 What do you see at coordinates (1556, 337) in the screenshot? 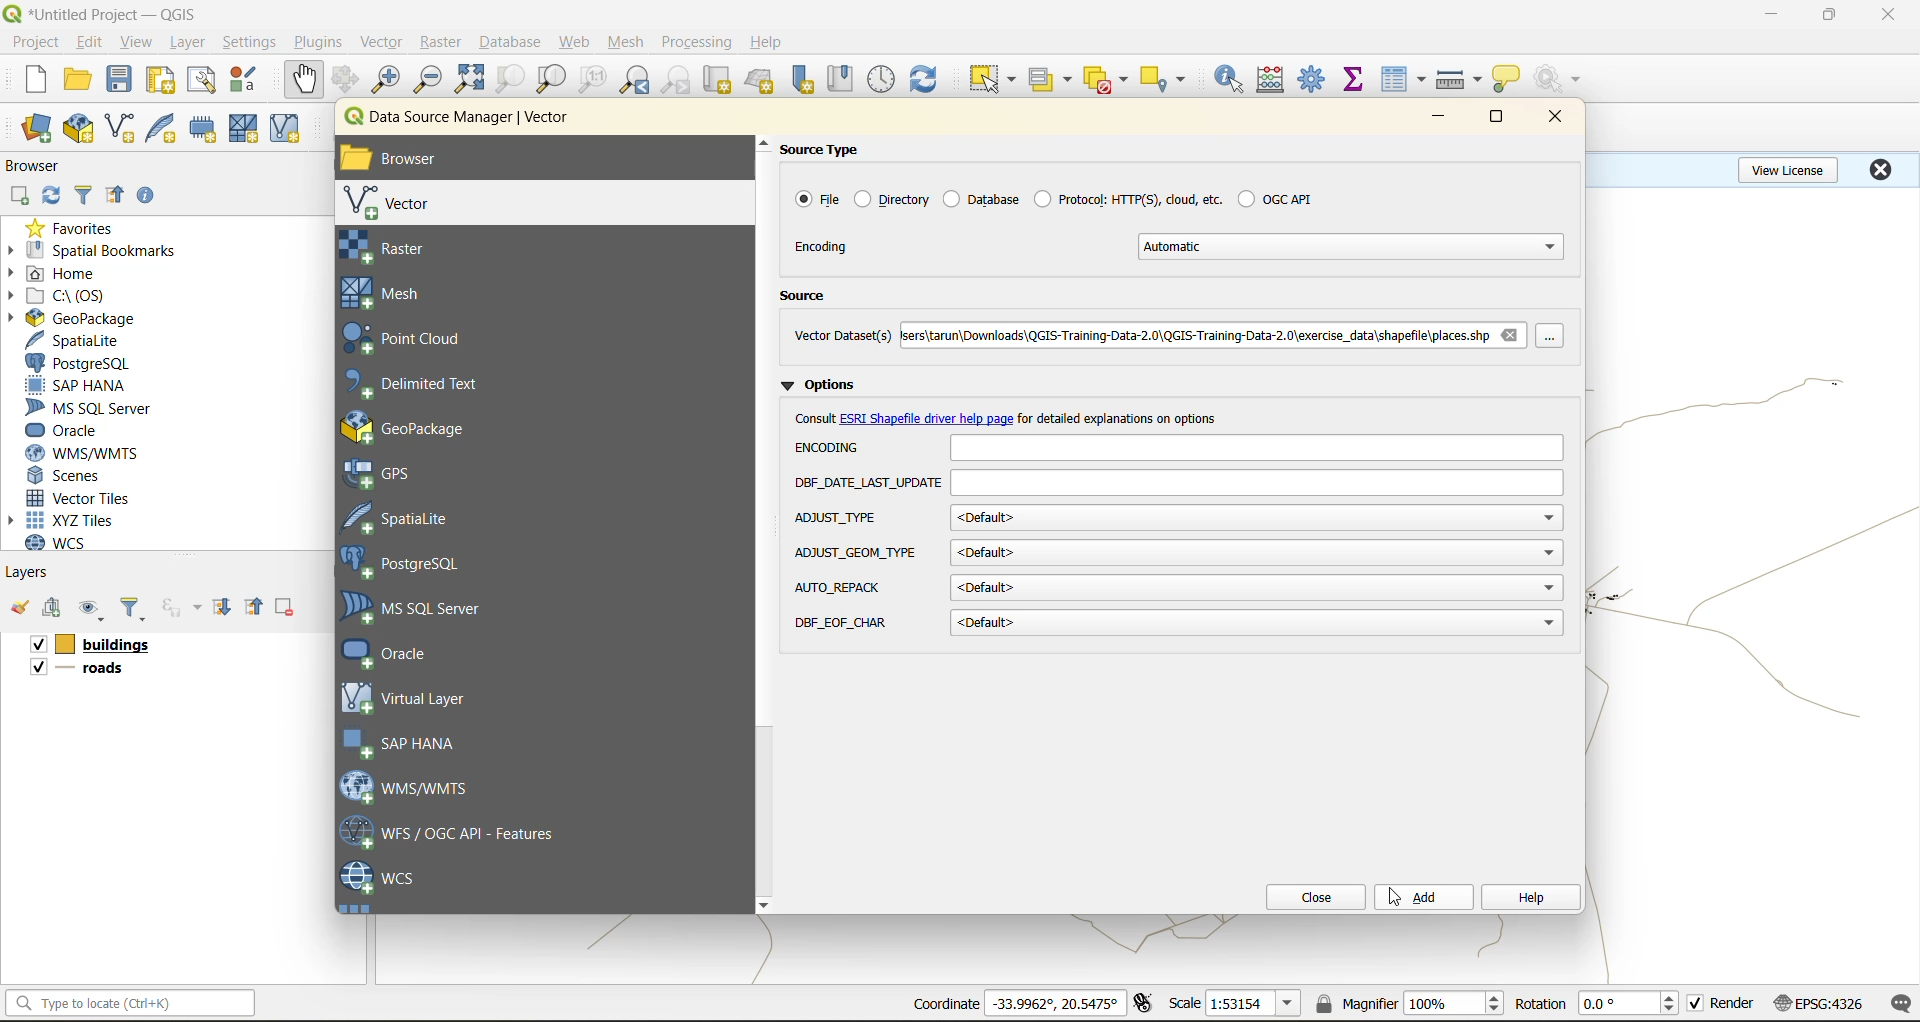
I see `browse` at bounding box center [1556, 337].